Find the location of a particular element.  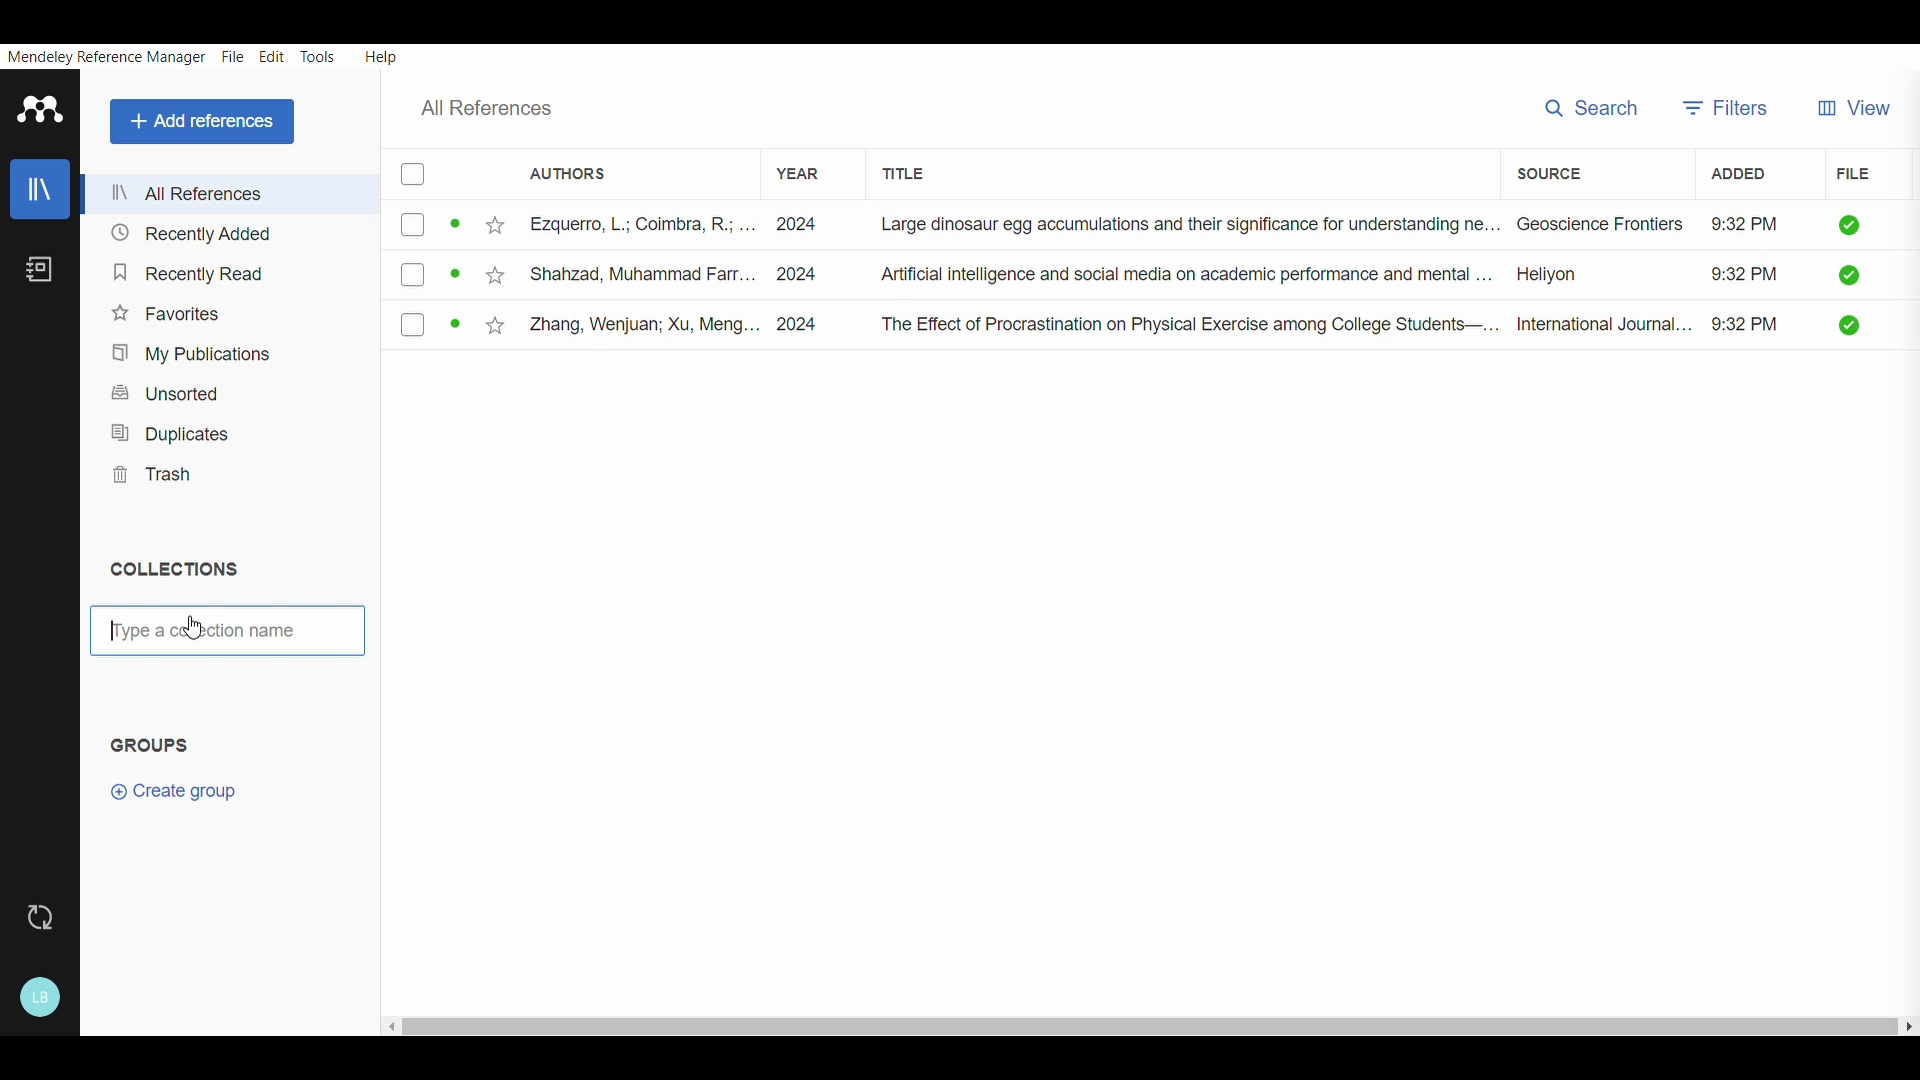

SOURCE is located at coordinates (1547, 171).